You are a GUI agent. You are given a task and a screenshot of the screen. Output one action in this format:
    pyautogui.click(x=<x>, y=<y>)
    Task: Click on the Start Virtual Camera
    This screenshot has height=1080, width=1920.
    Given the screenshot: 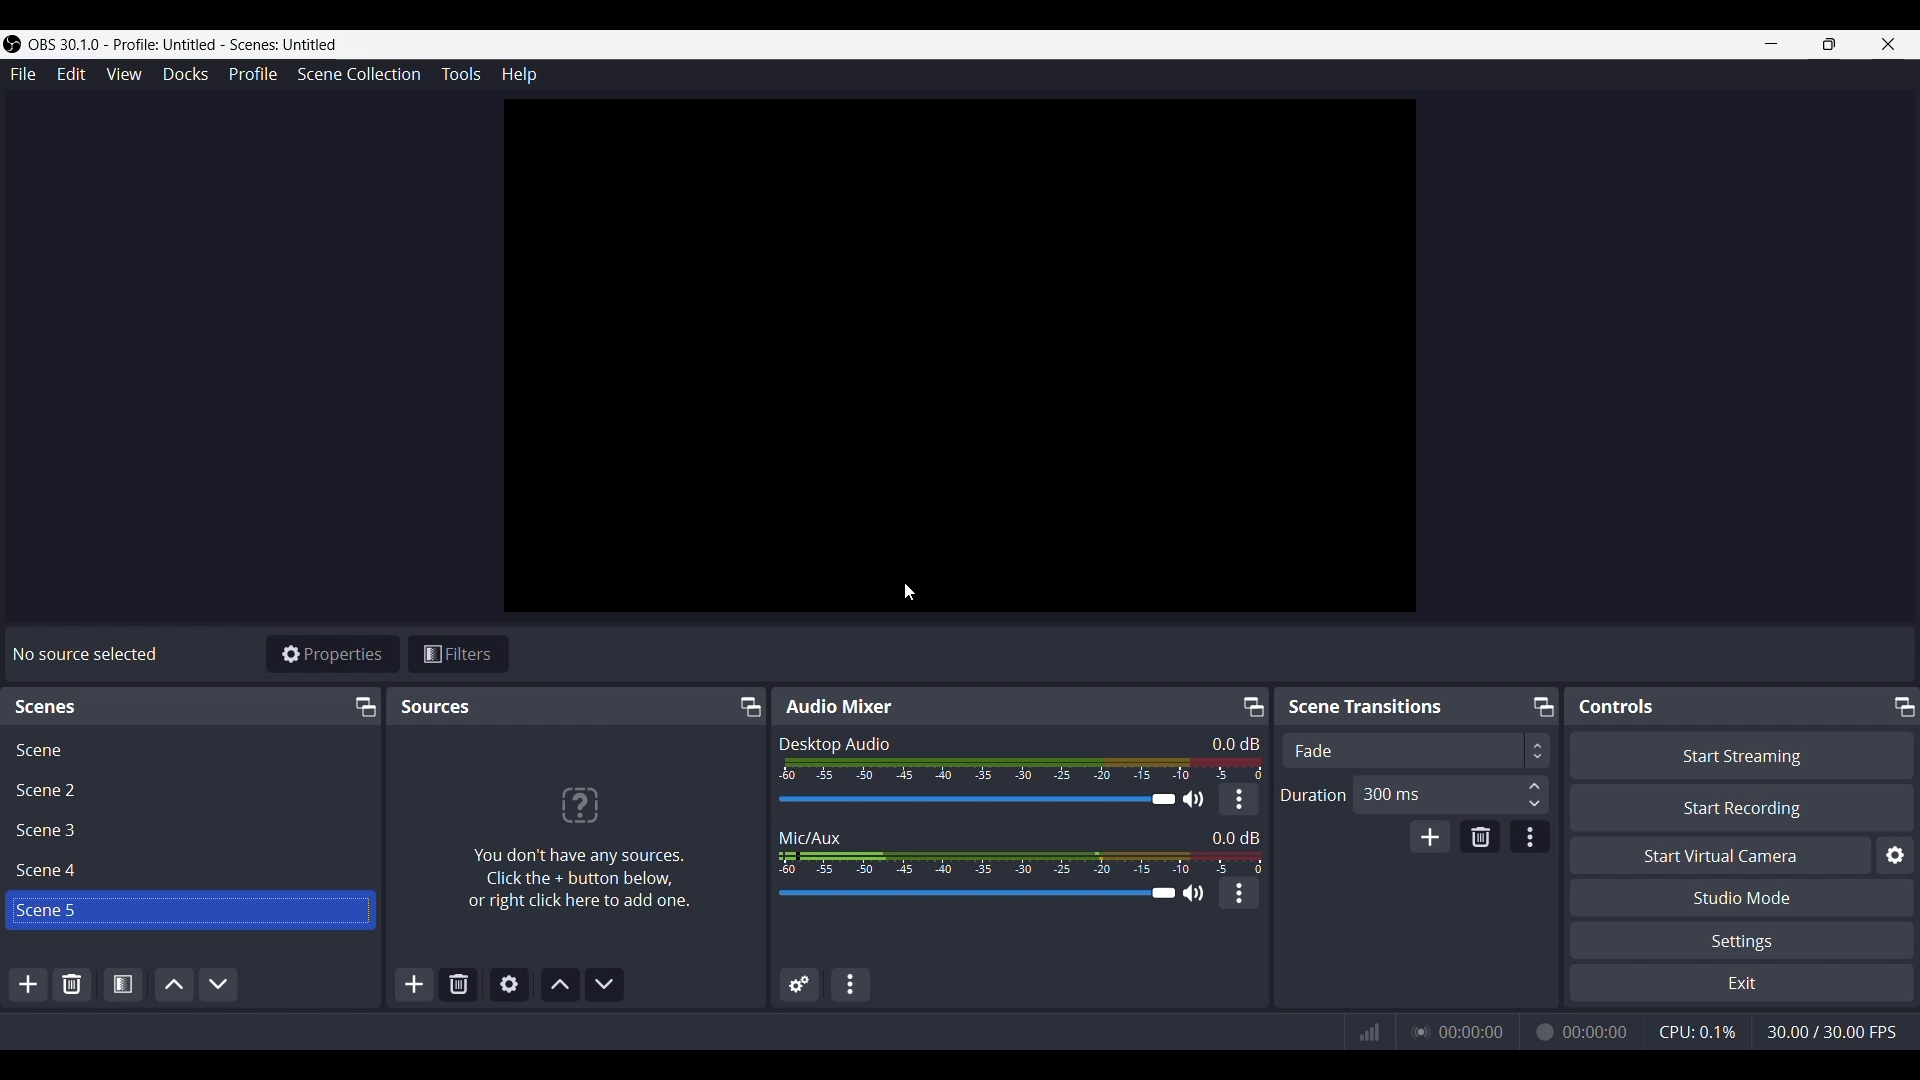 What is the action you would take?
    pyautogui.click(x=1721, y=854)
    